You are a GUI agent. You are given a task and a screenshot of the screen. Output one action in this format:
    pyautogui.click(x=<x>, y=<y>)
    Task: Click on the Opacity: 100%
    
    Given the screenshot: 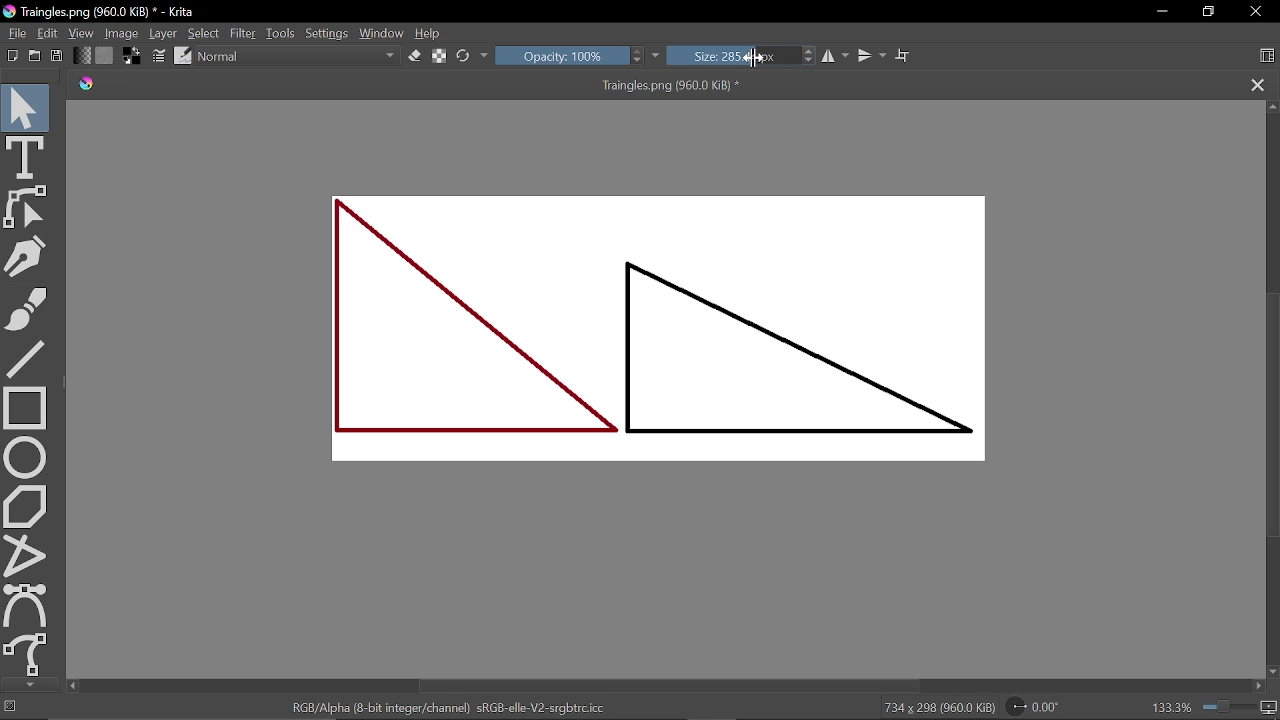 What is the action you would take?
    pyautogui.click(x=570, y=56)
    